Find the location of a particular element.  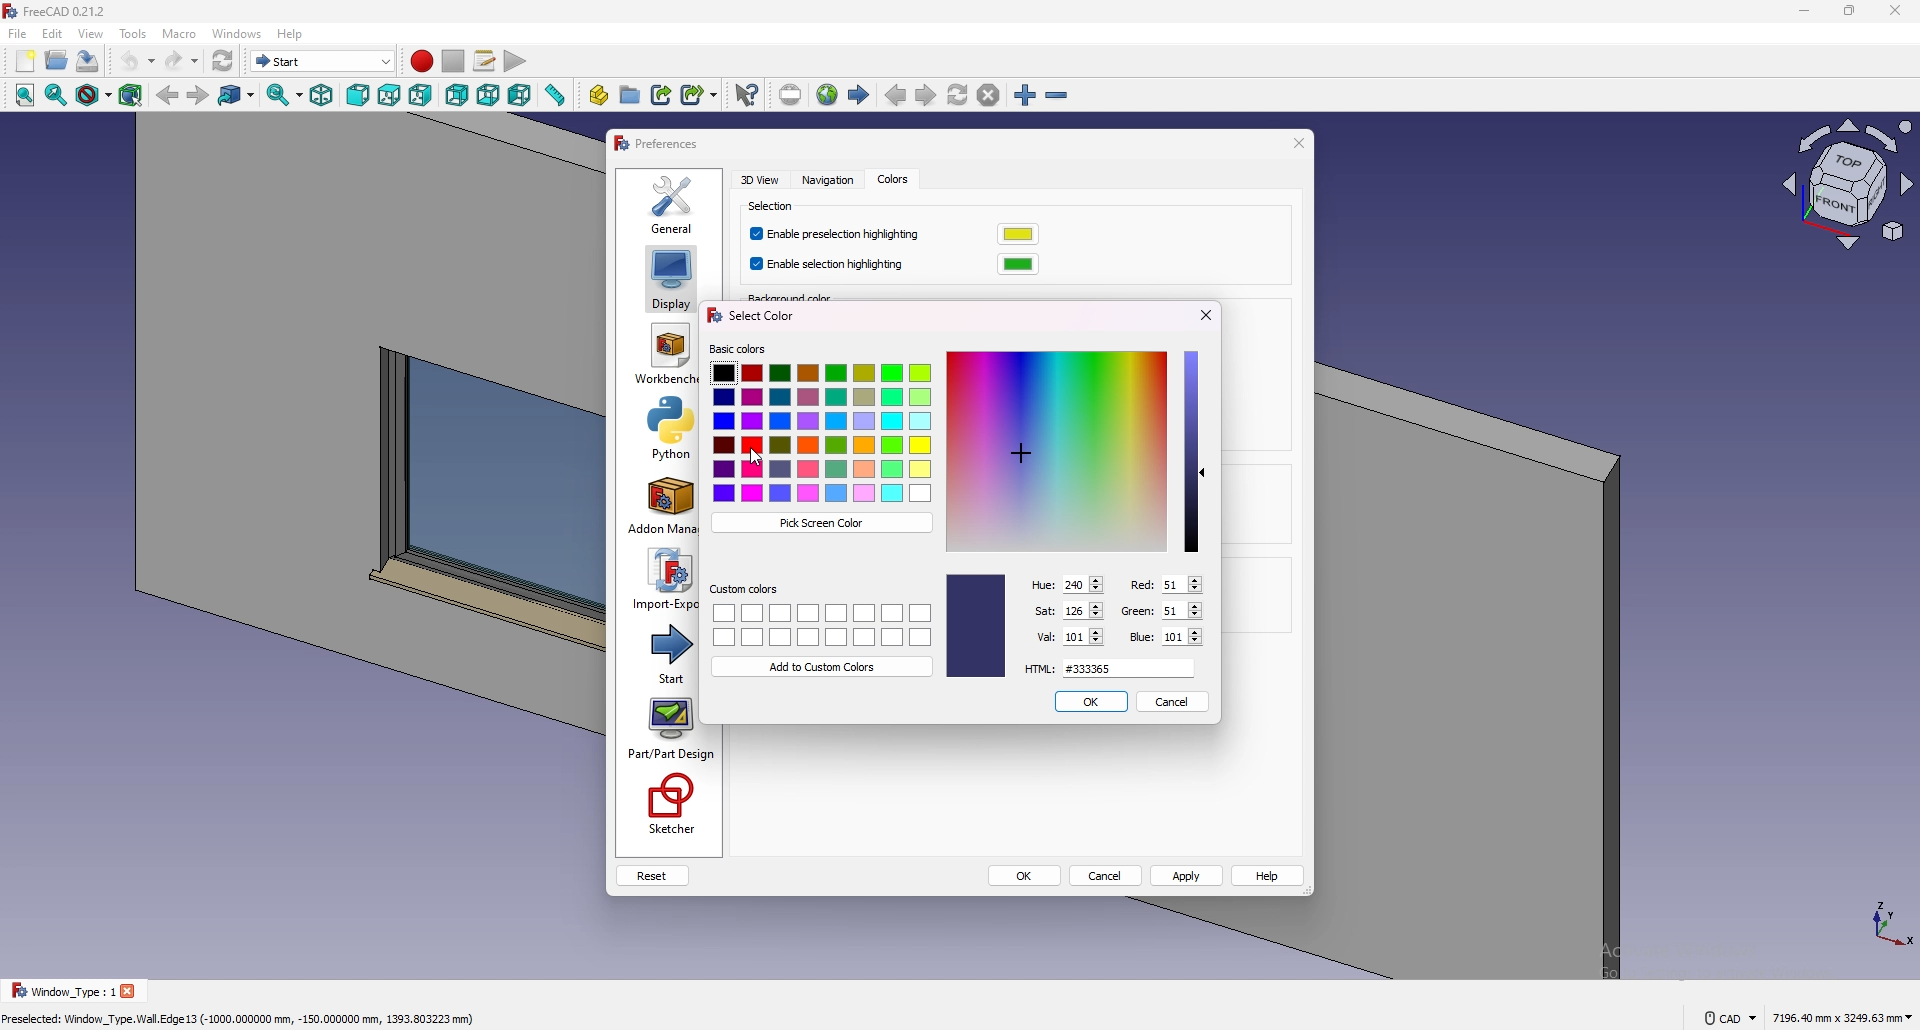

measure distance is located at coordinates (556, 95).